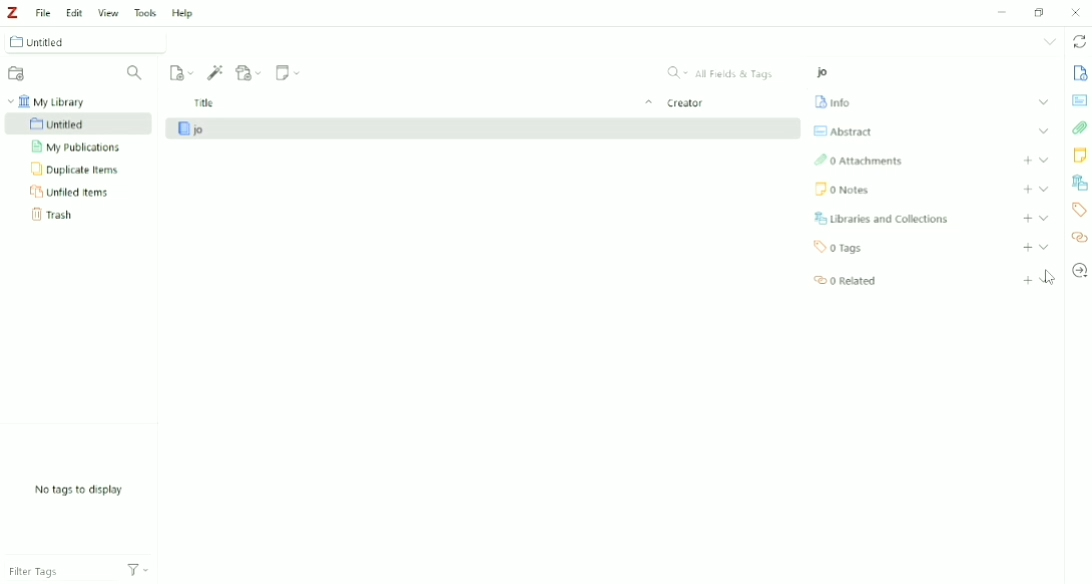 This screenshot has width=1092, height=584. What do you see at coordinates (1074, 11) in the screenshot?
I see `Close` at bounding box center [1074, 11].